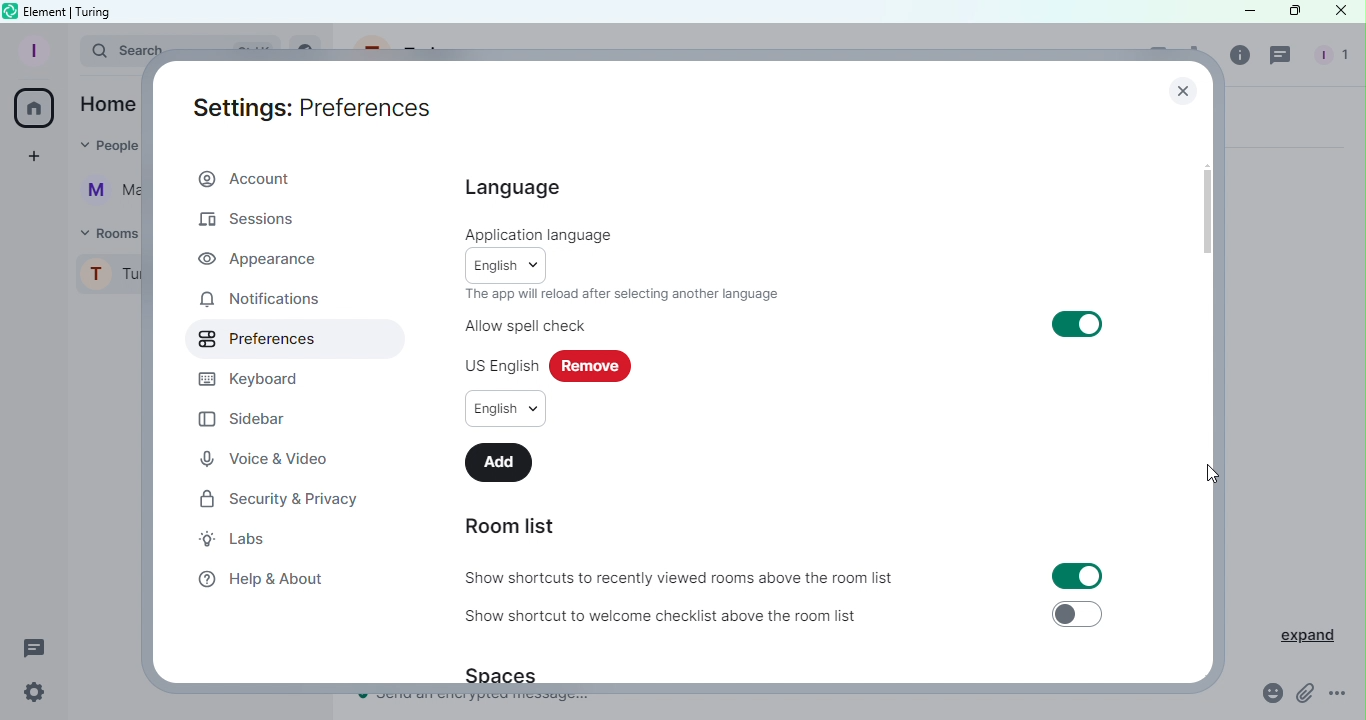  What do you see at coordinates (35, 646) in the screenshot?
I see `Threads` at bounding box center [35, 646].